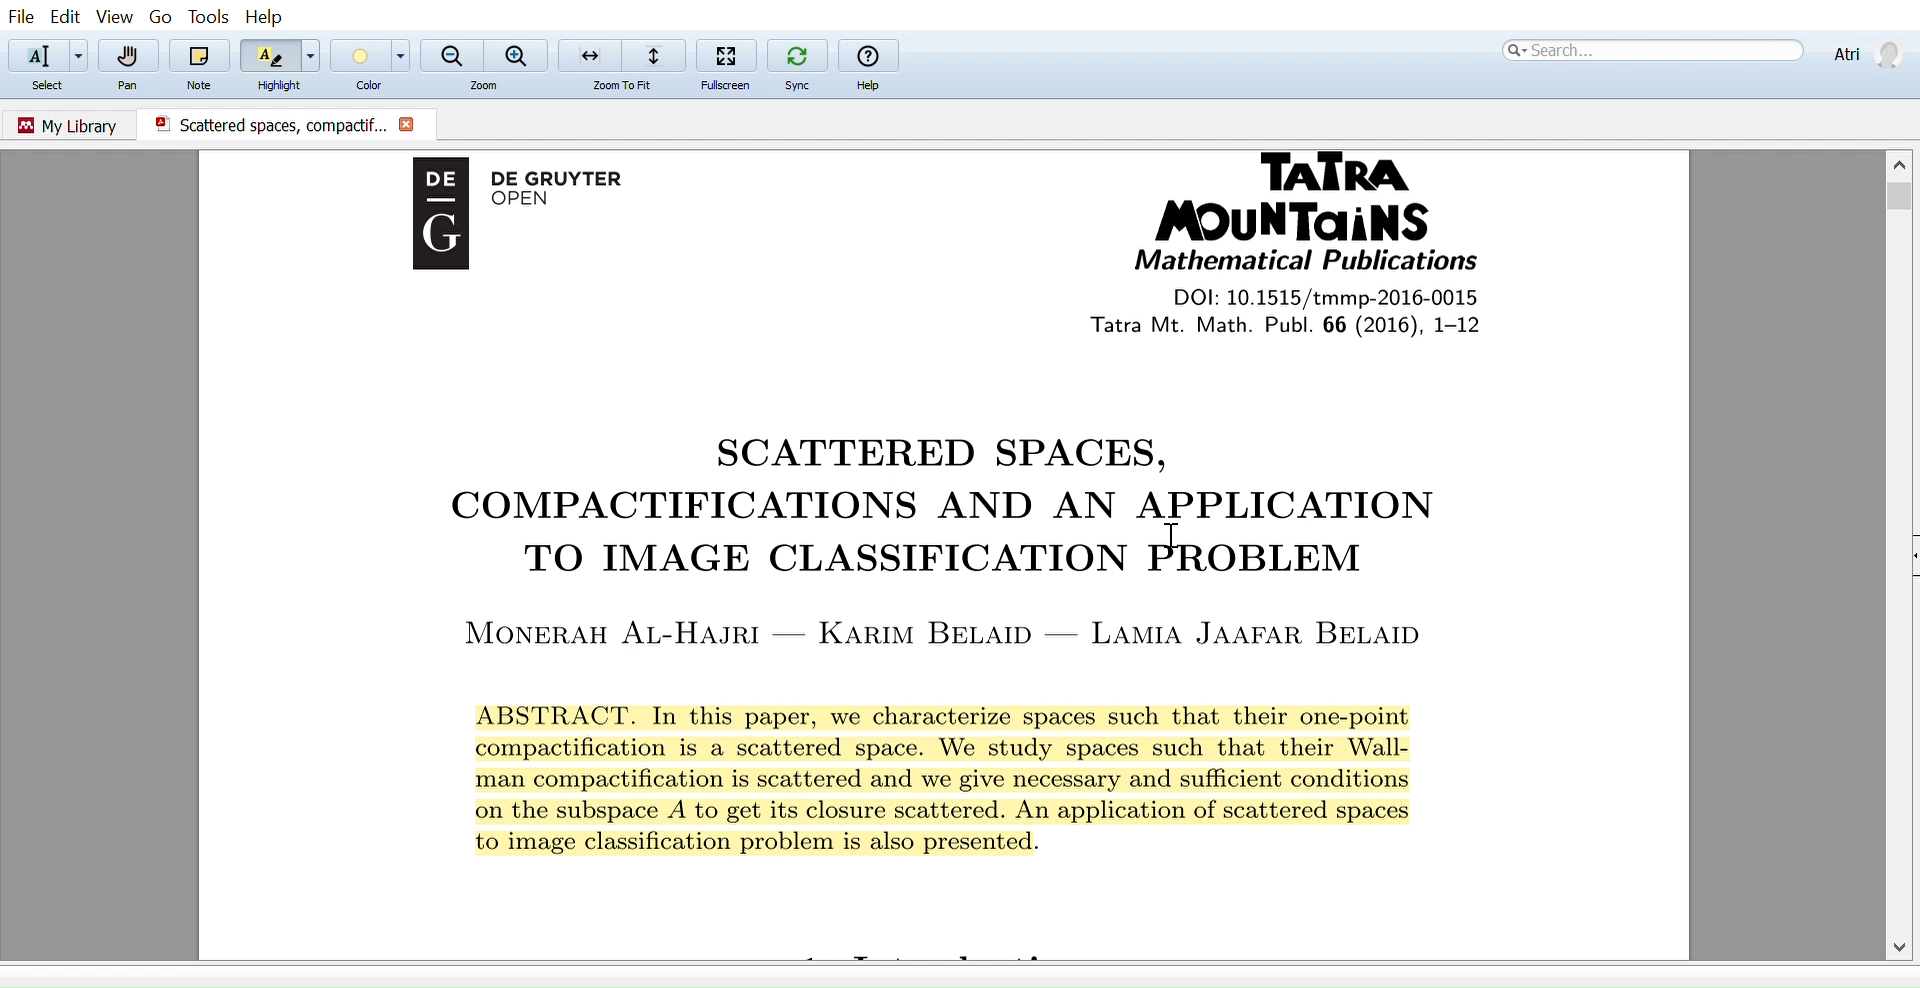 Image resolution: width=1920 pixels, height=988 pixels. What do you see at coordinates (269, 17) in the screenshot?
I see `Help` at bounding box center [269, 17].